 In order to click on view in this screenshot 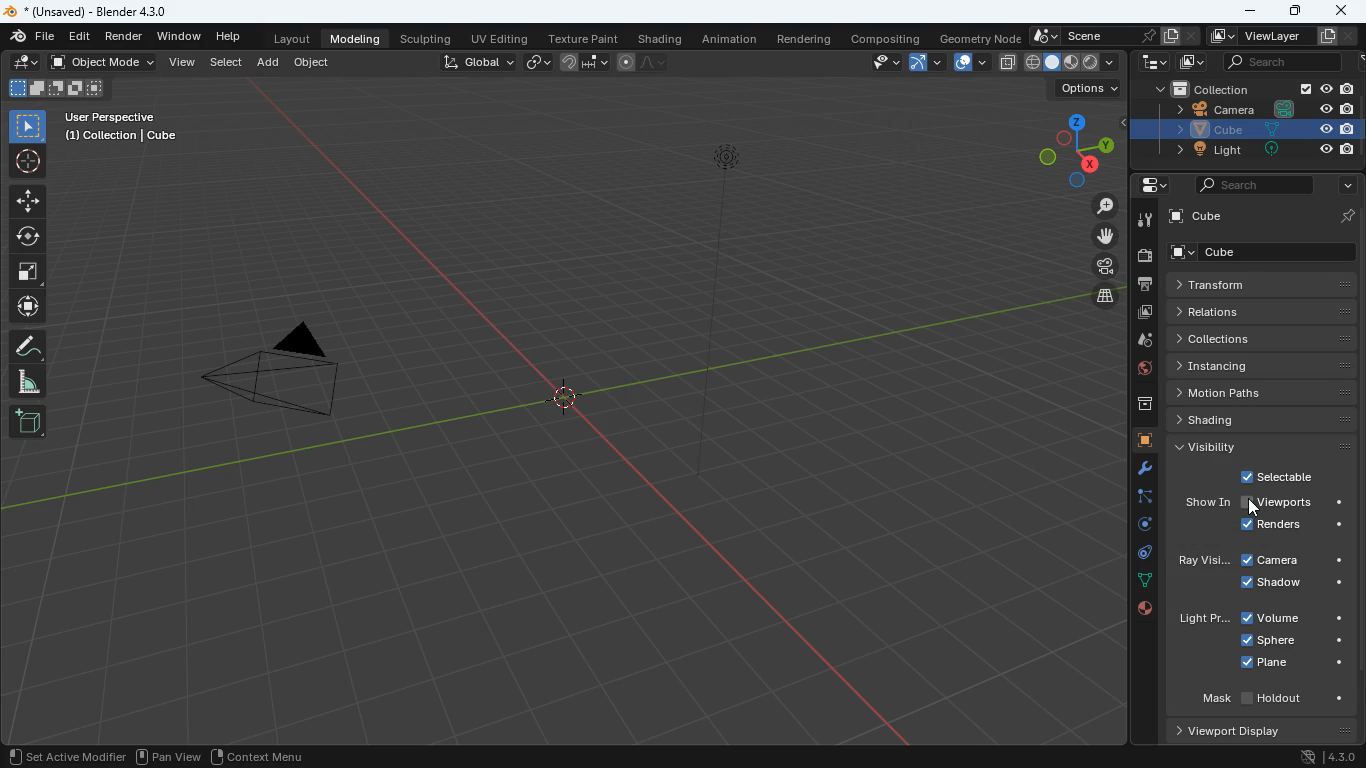, I will do `click(184, 64)`.